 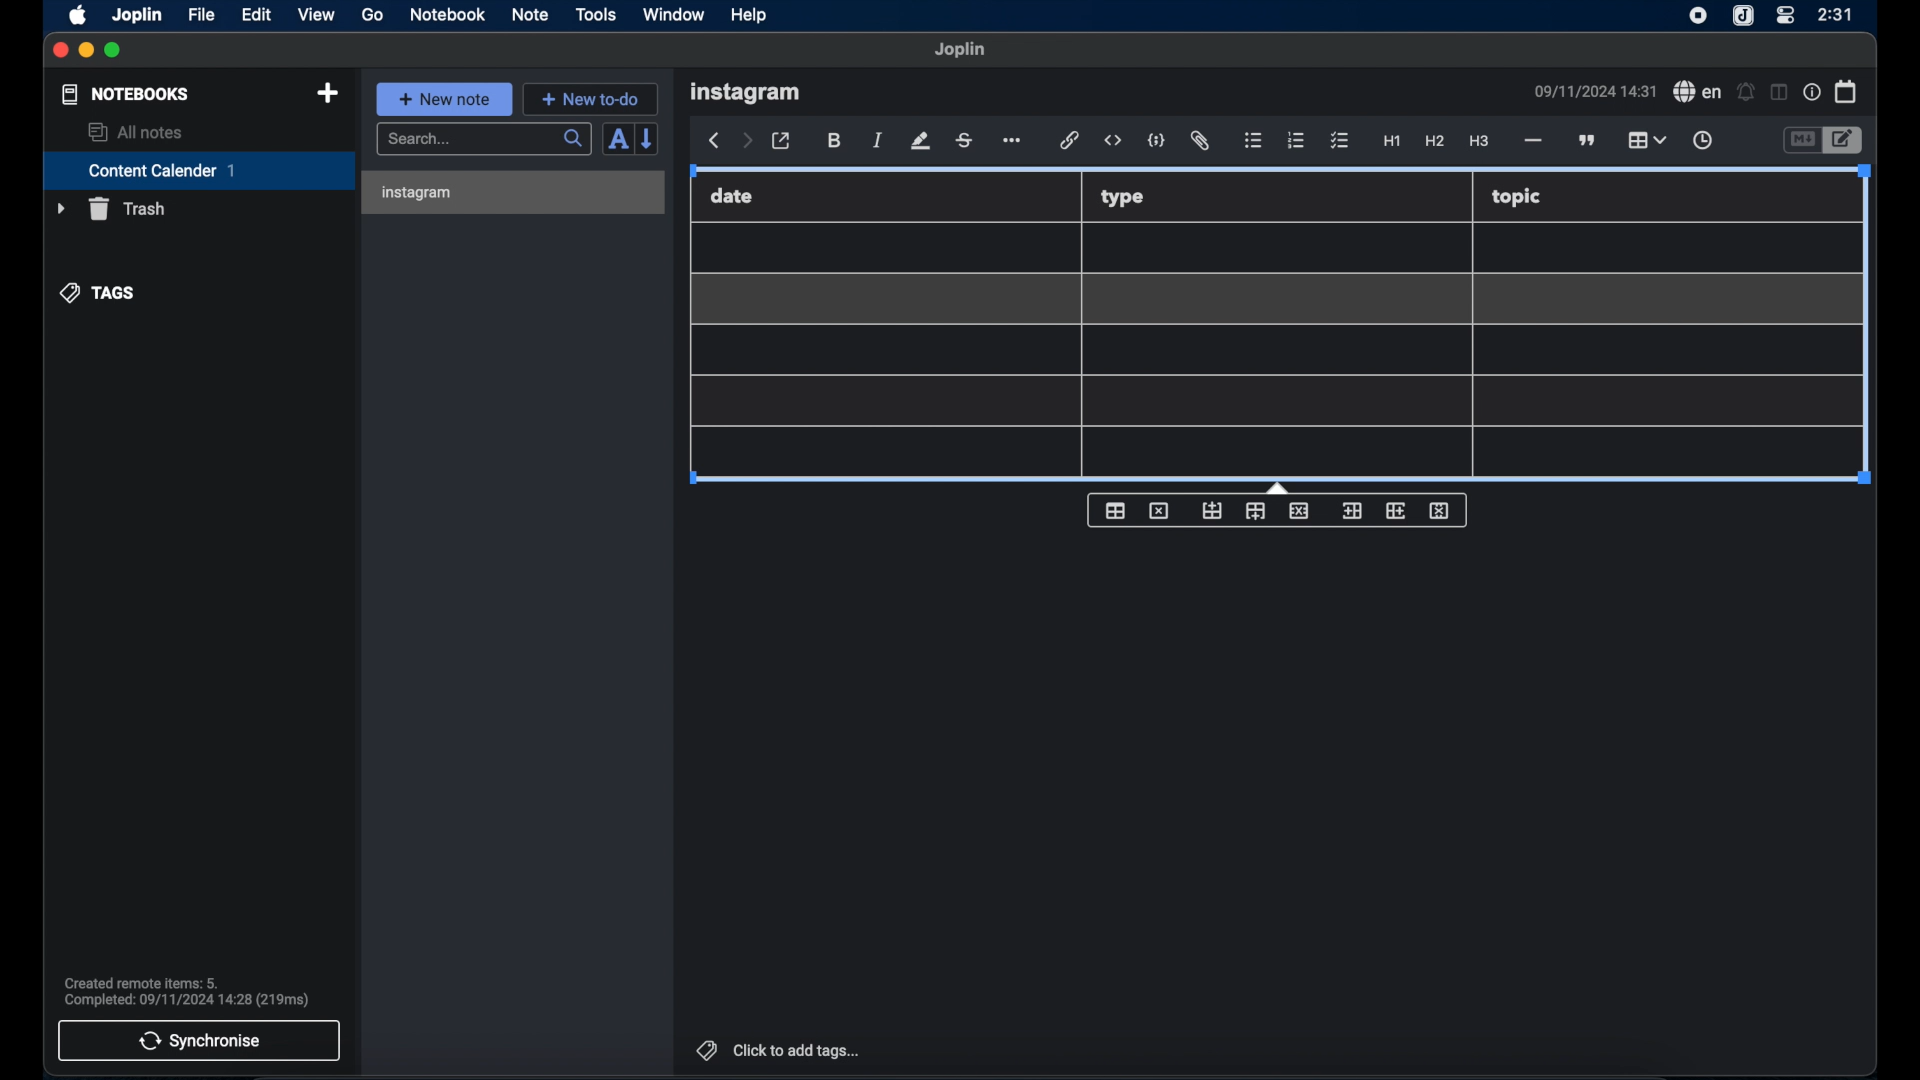 What do you see at coordinates (1704, 140) in the screenshot?
I see `insert time` at bounding box center [1704, 140].